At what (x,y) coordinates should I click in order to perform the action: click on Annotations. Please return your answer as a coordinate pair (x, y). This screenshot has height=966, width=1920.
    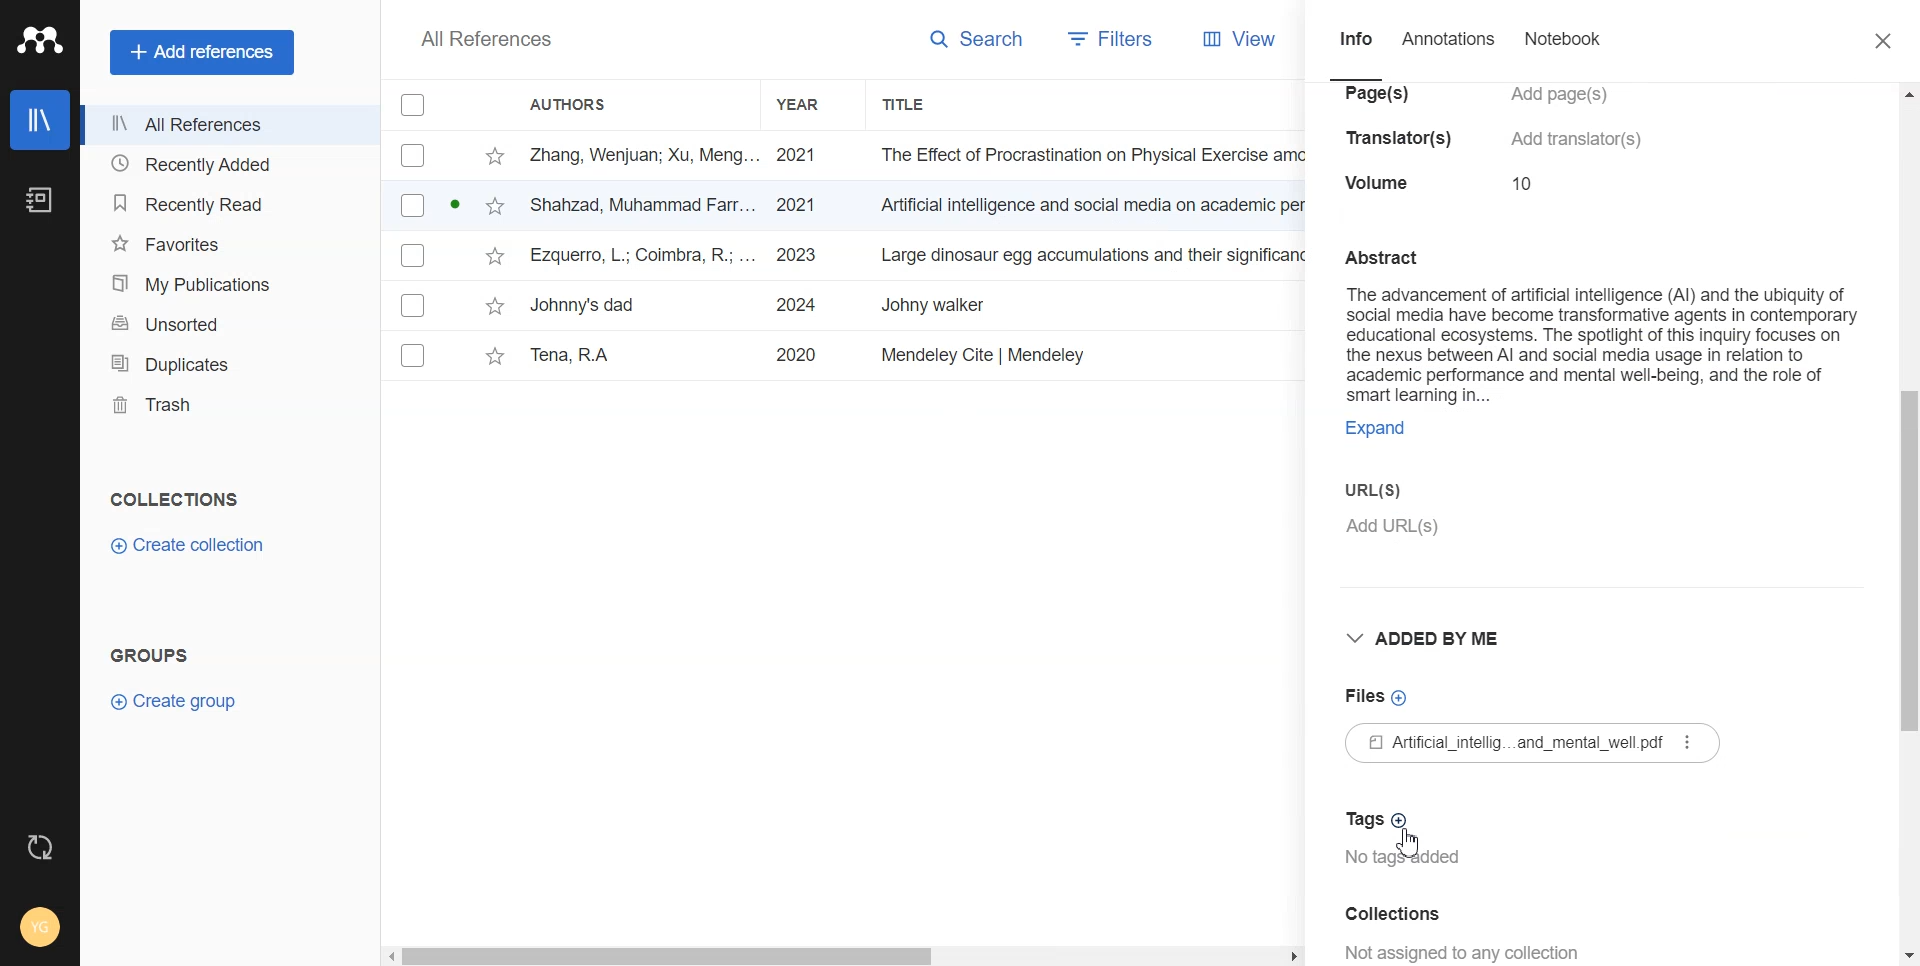
    Looking at the image, I should click on (1449, 49).